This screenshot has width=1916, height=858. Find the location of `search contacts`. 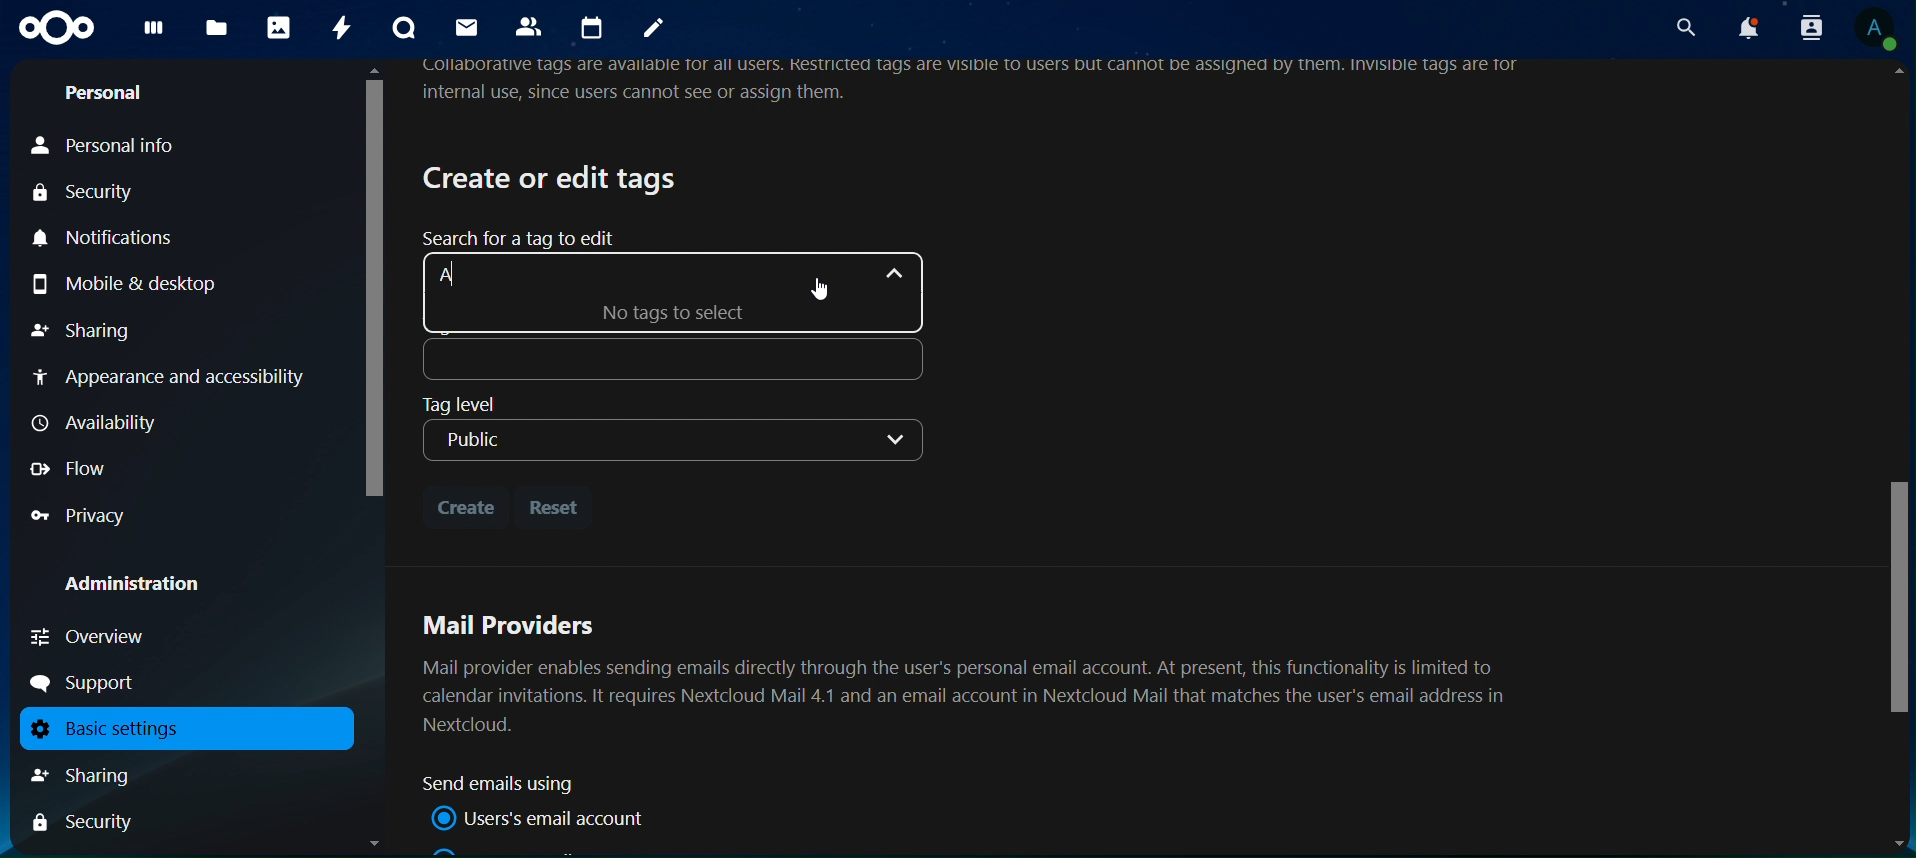

search contacts is located at coordinates (1803, 27).